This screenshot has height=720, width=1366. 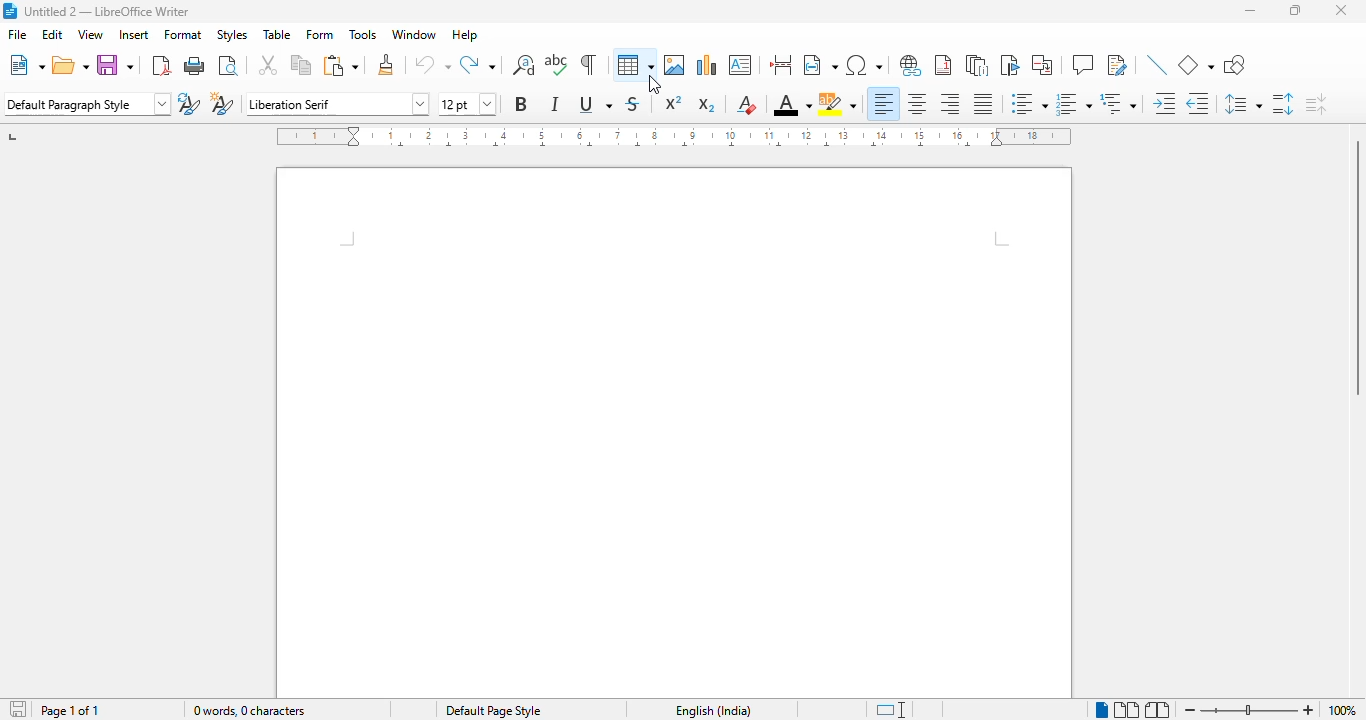 What do you see at coordinates (464, 35) in the screenshot?
I see `help` at bounding box center [464, 35].